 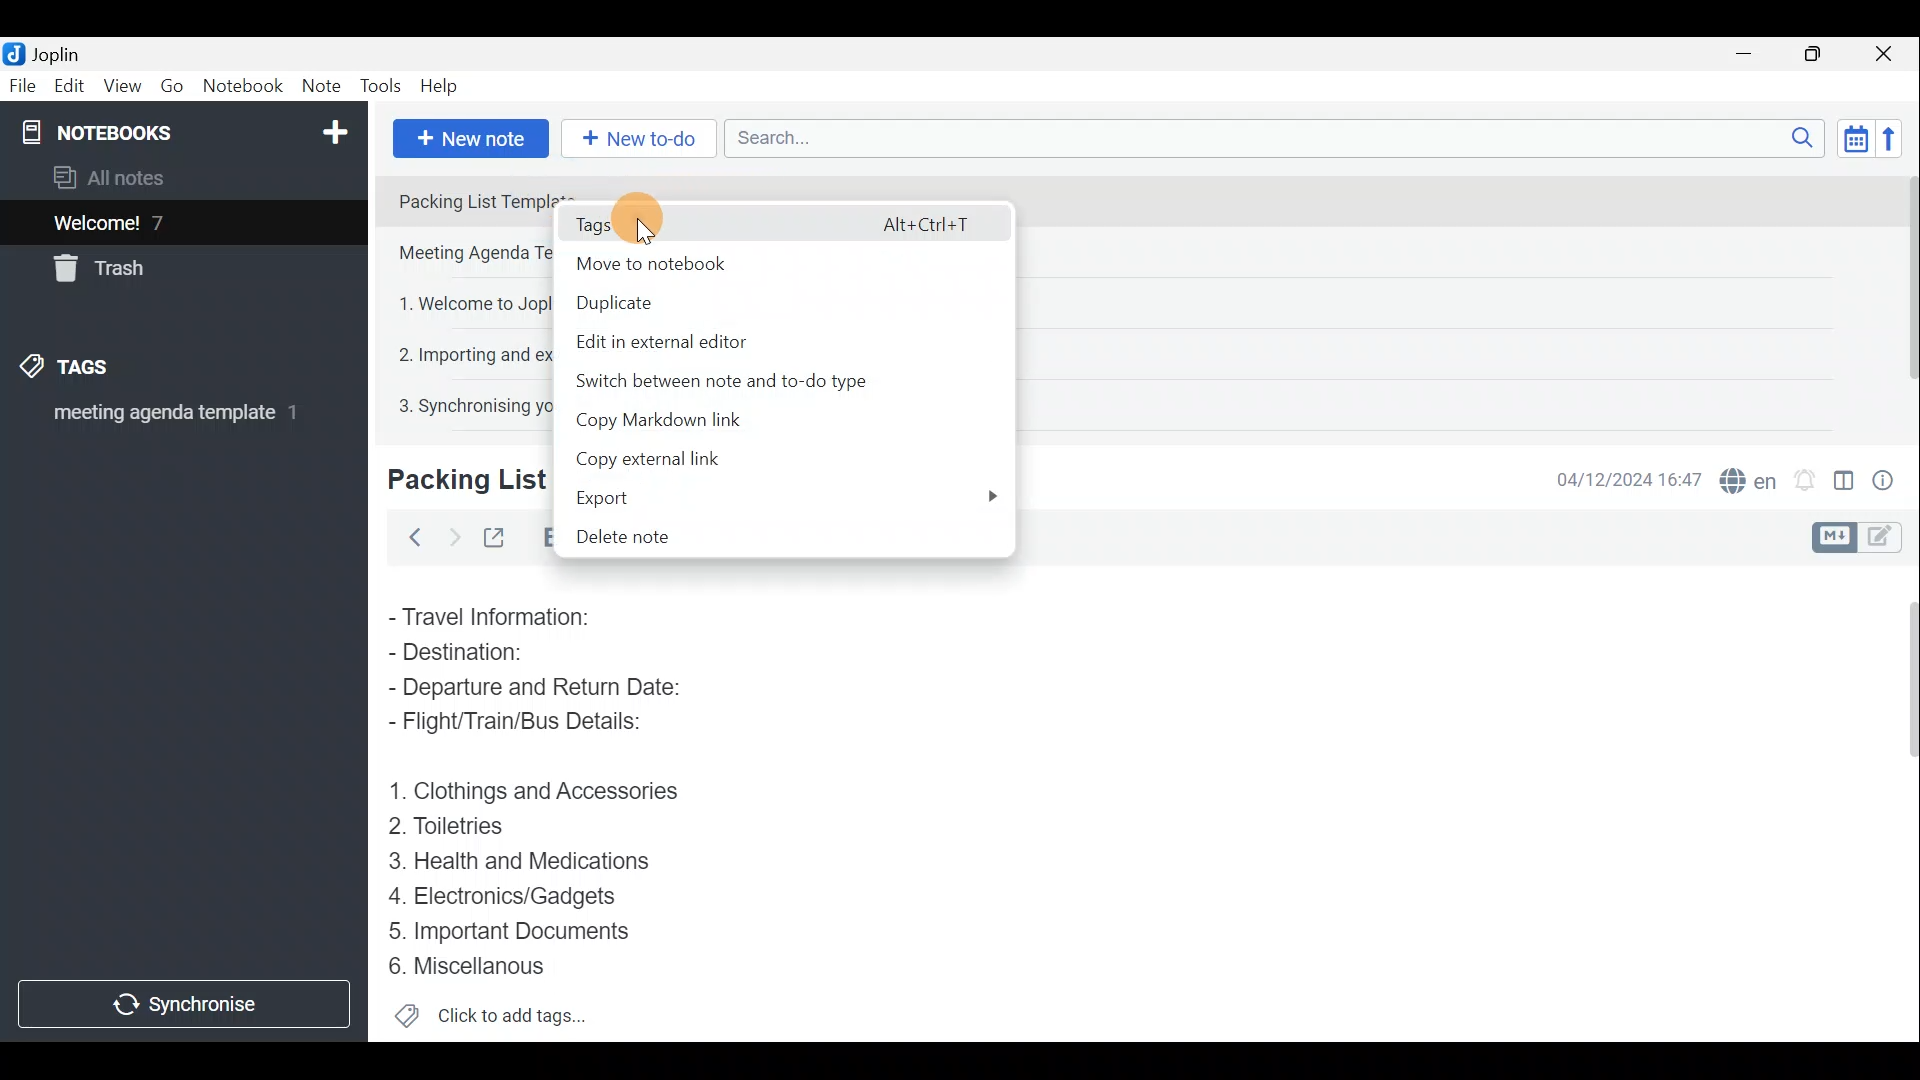 What do you see at coordinates (788, 220) in the screenshot?
I see `Tags` at bounding box center [788, 220].